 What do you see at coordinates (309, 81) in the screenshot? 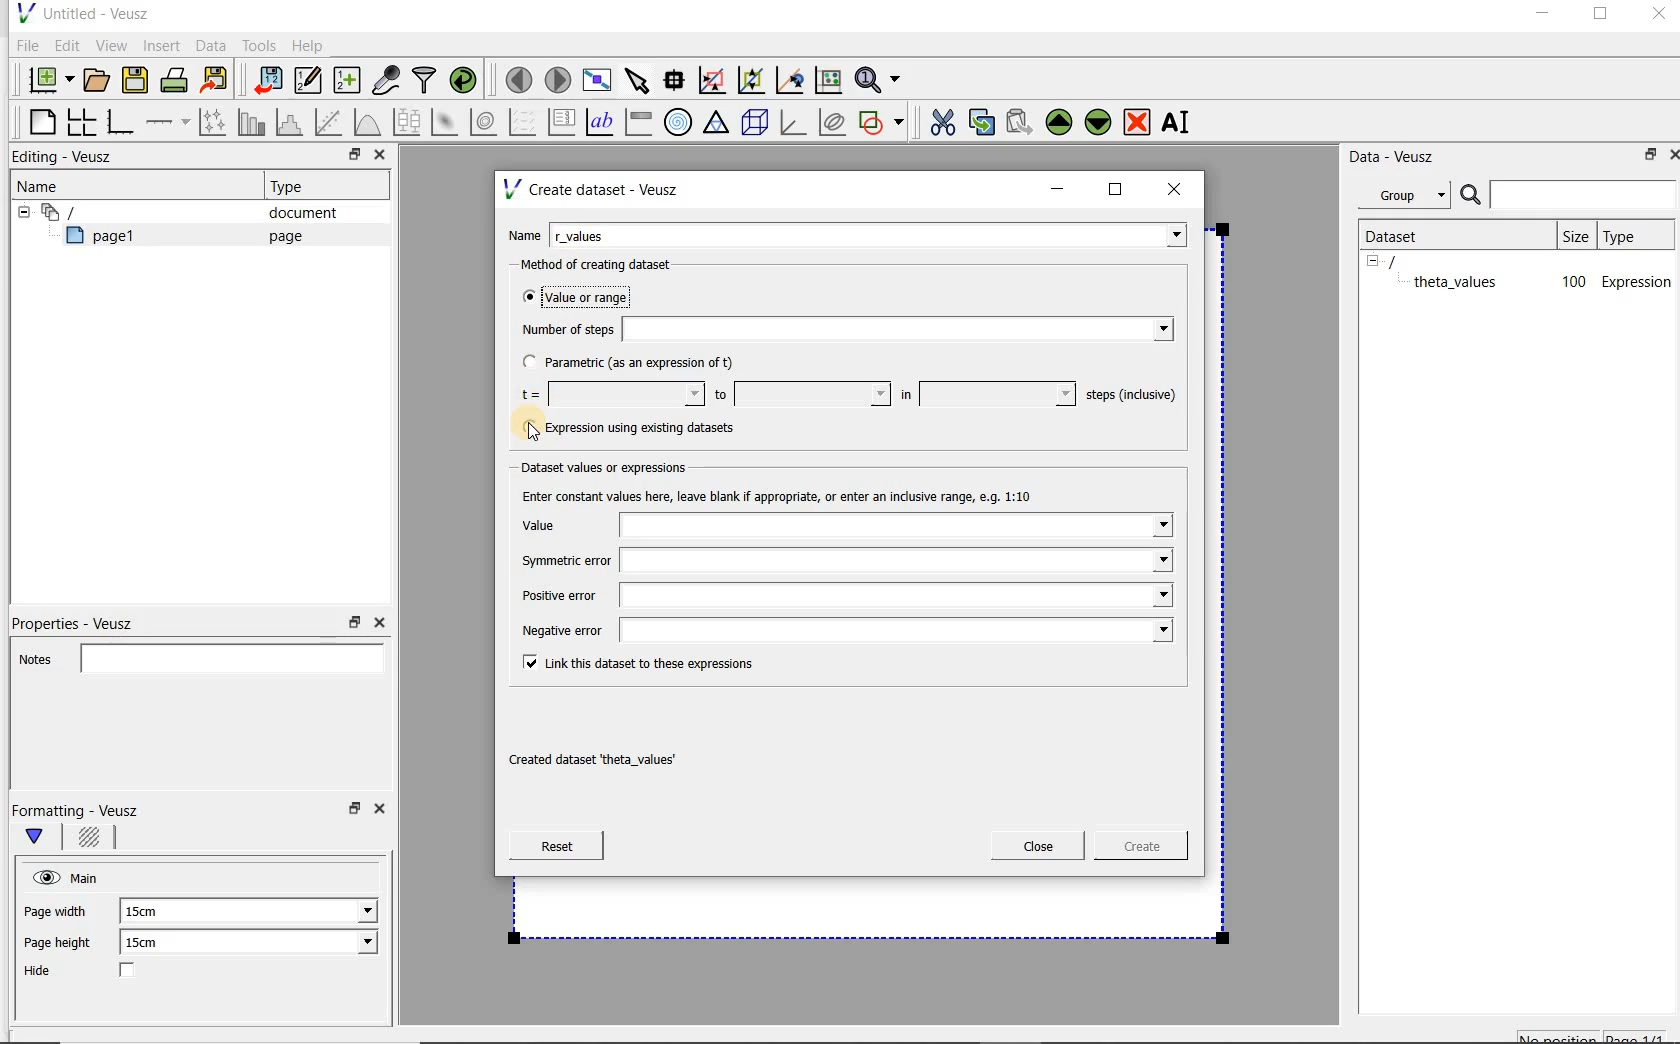
I see `Edit and enter new datasets` at bounding box center [309, 81].